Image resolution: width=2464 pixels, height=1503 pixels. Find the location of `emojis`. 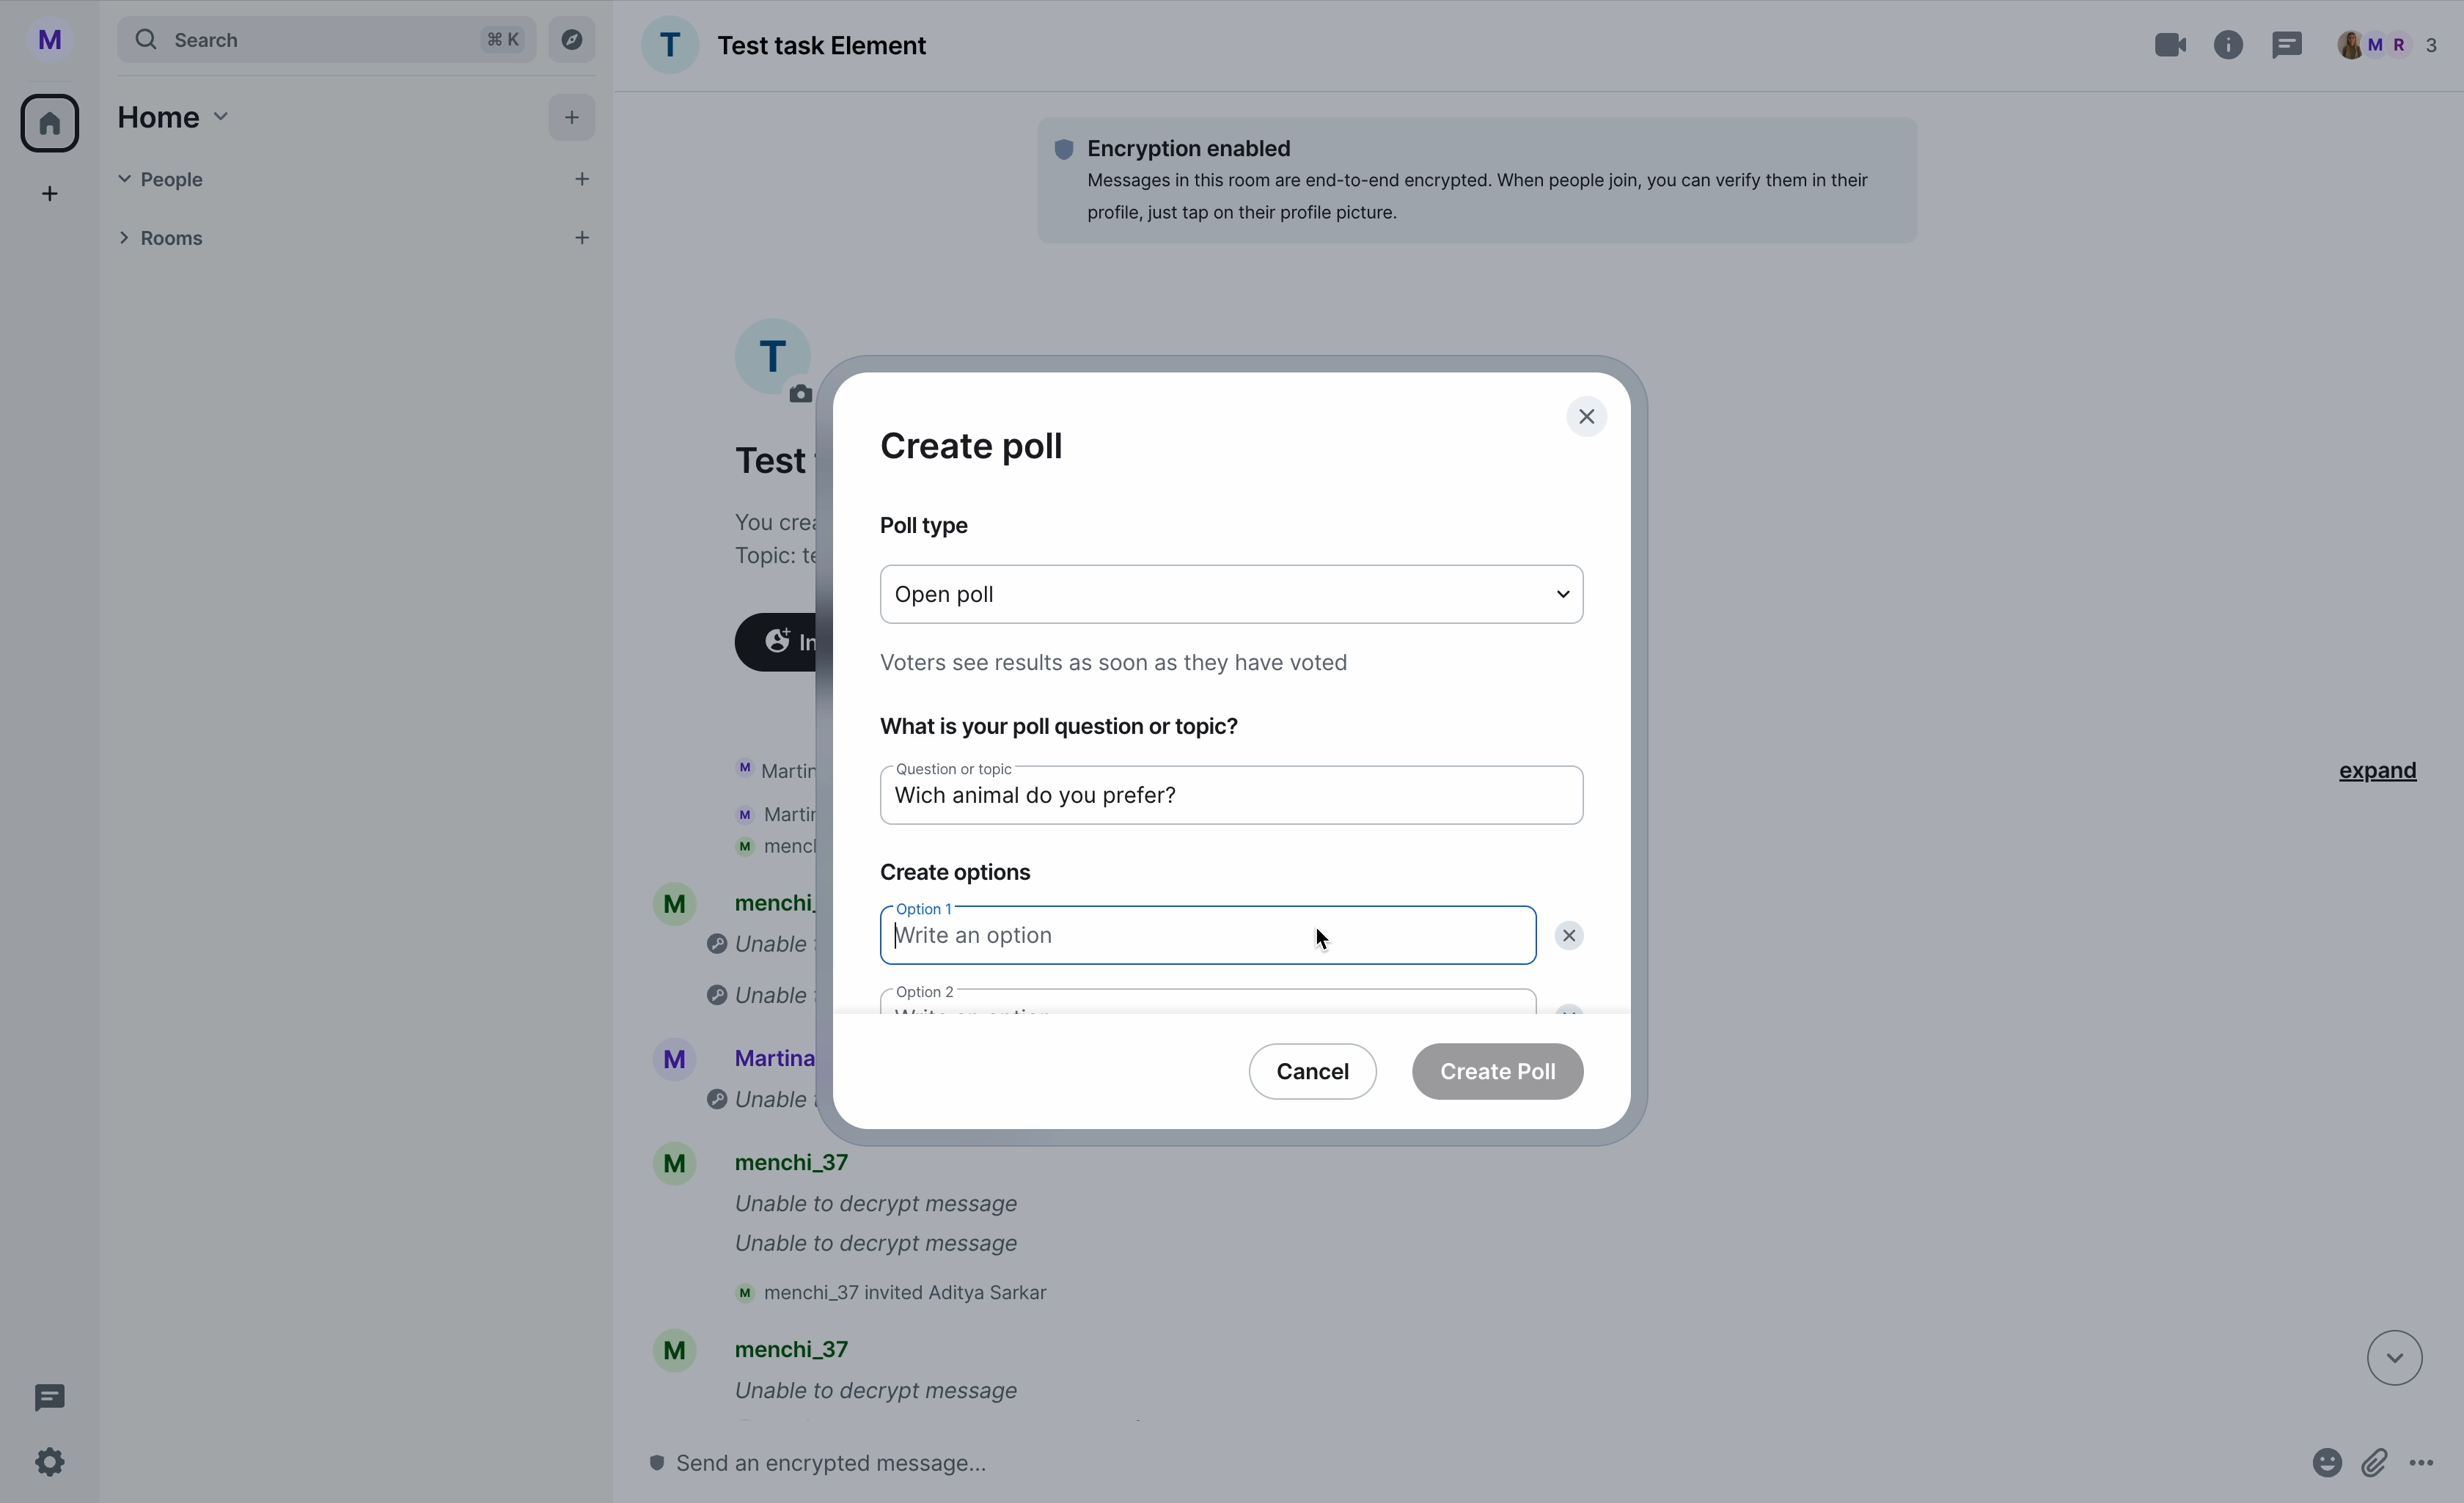

emojis is located at coordinates (2322, 1471).